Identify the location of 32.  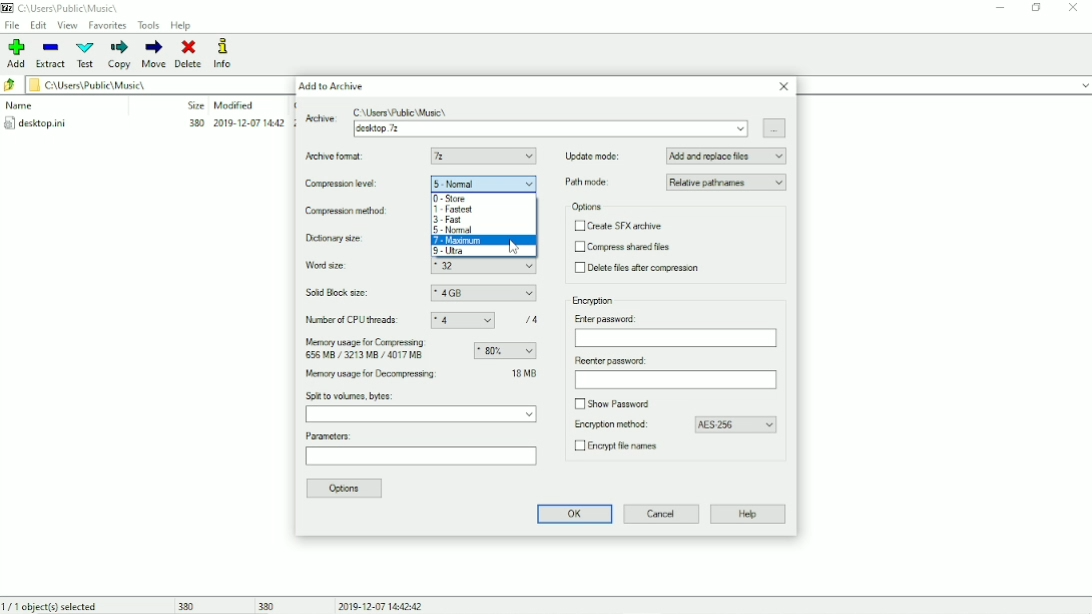
(485, 267).